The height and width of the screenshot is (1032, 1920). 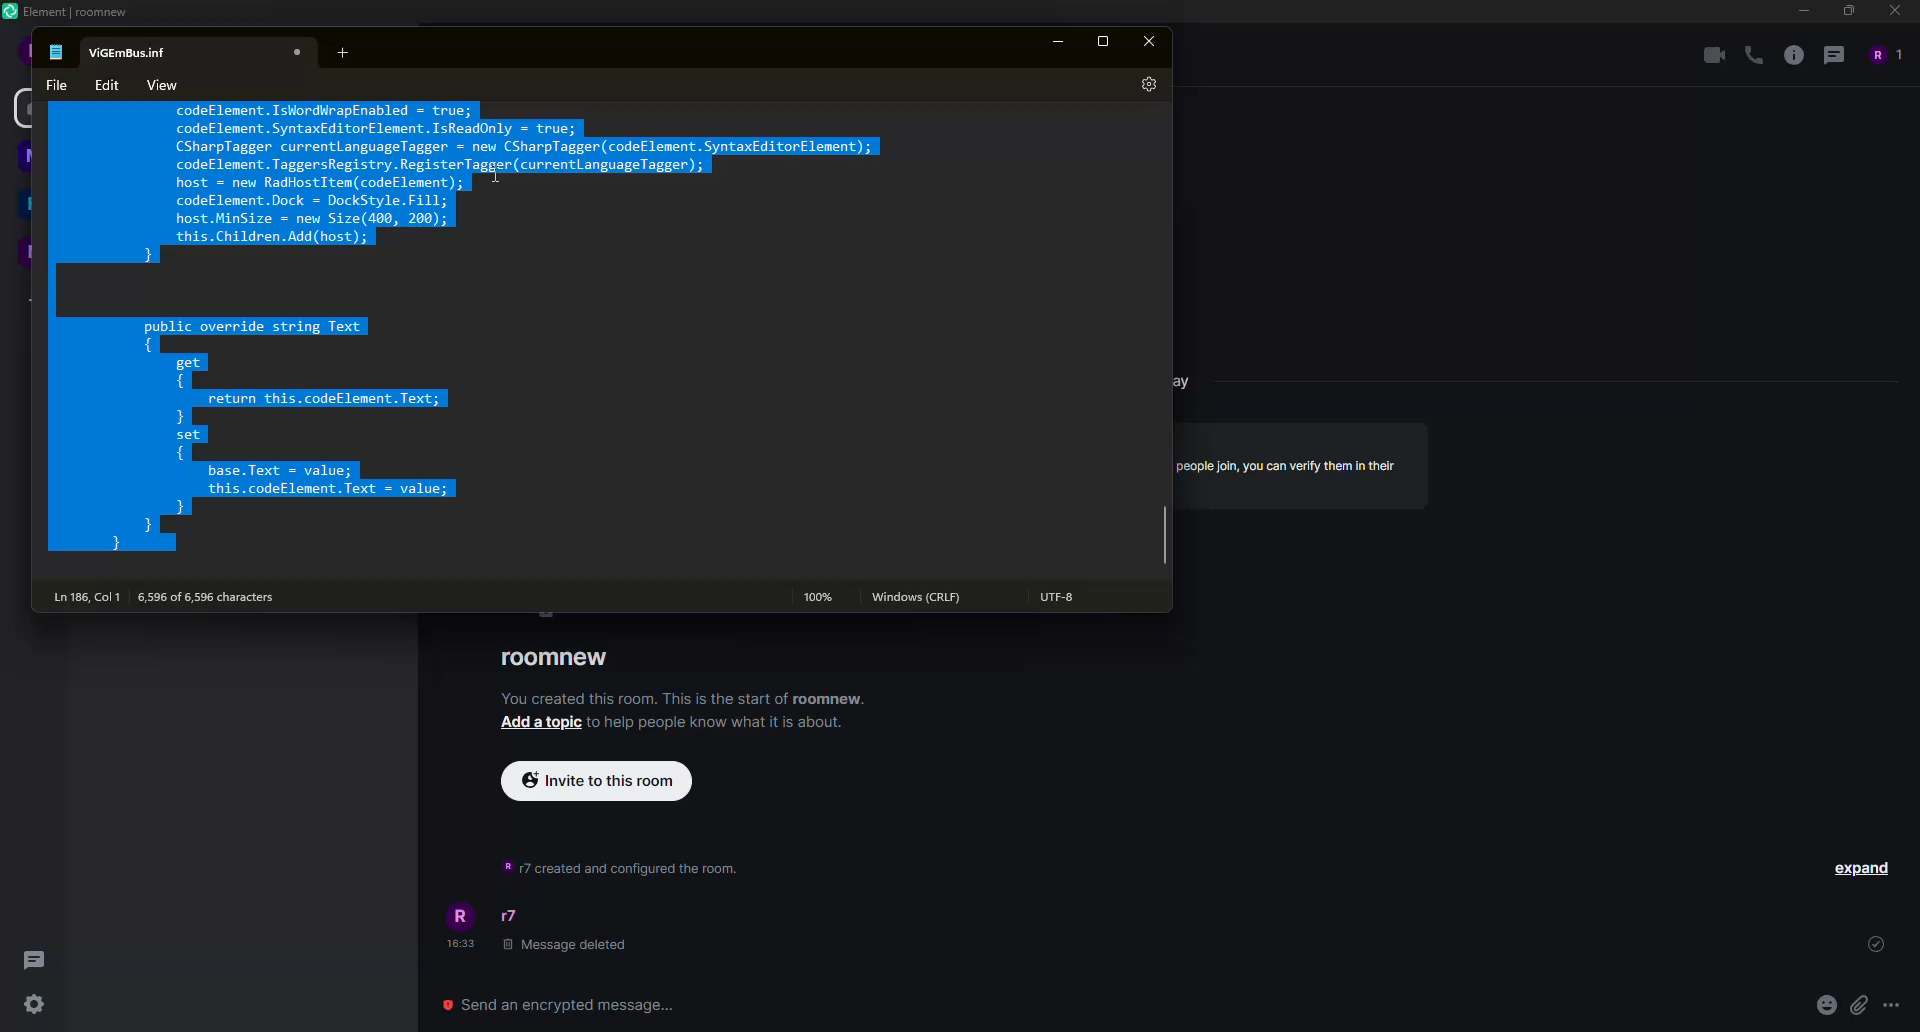 What do you see at coordinates (717, 722) in the screenshot?
I see `info` at bounding box center [717, 722].